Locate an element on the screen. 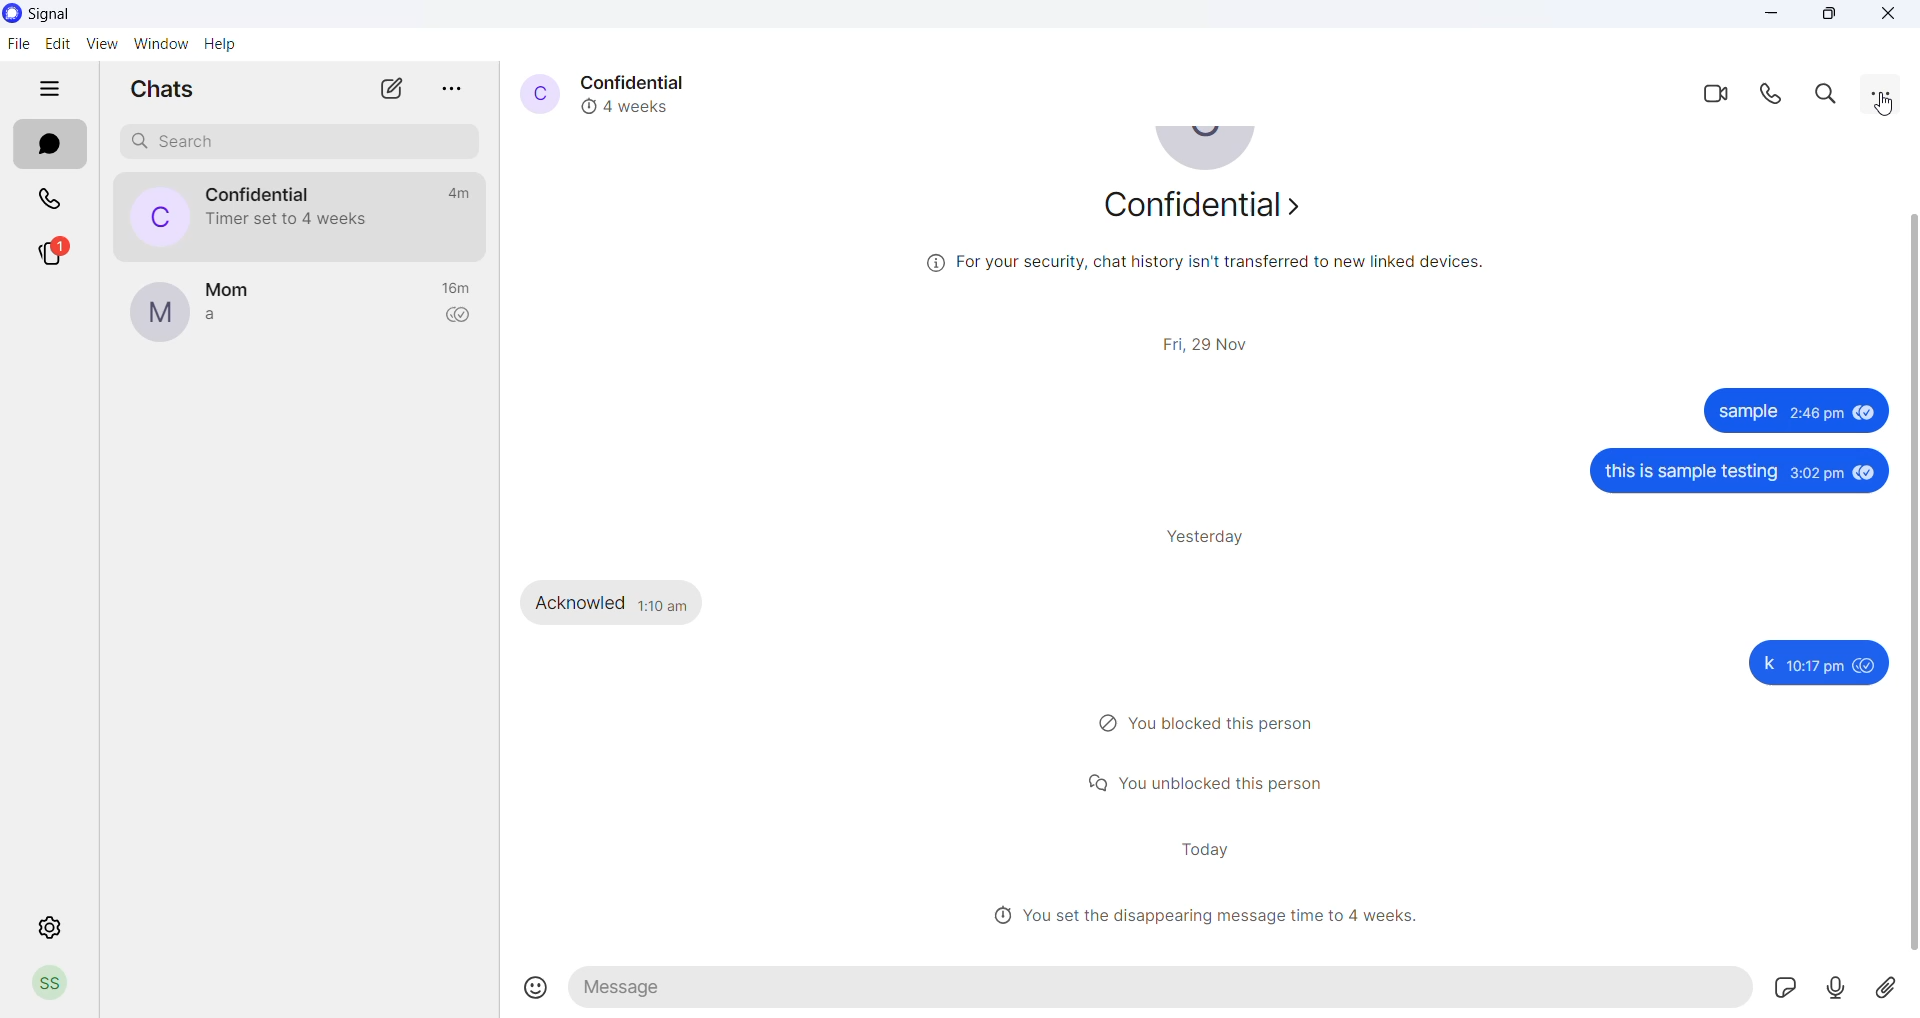  file is located at coordinates (18, 44).